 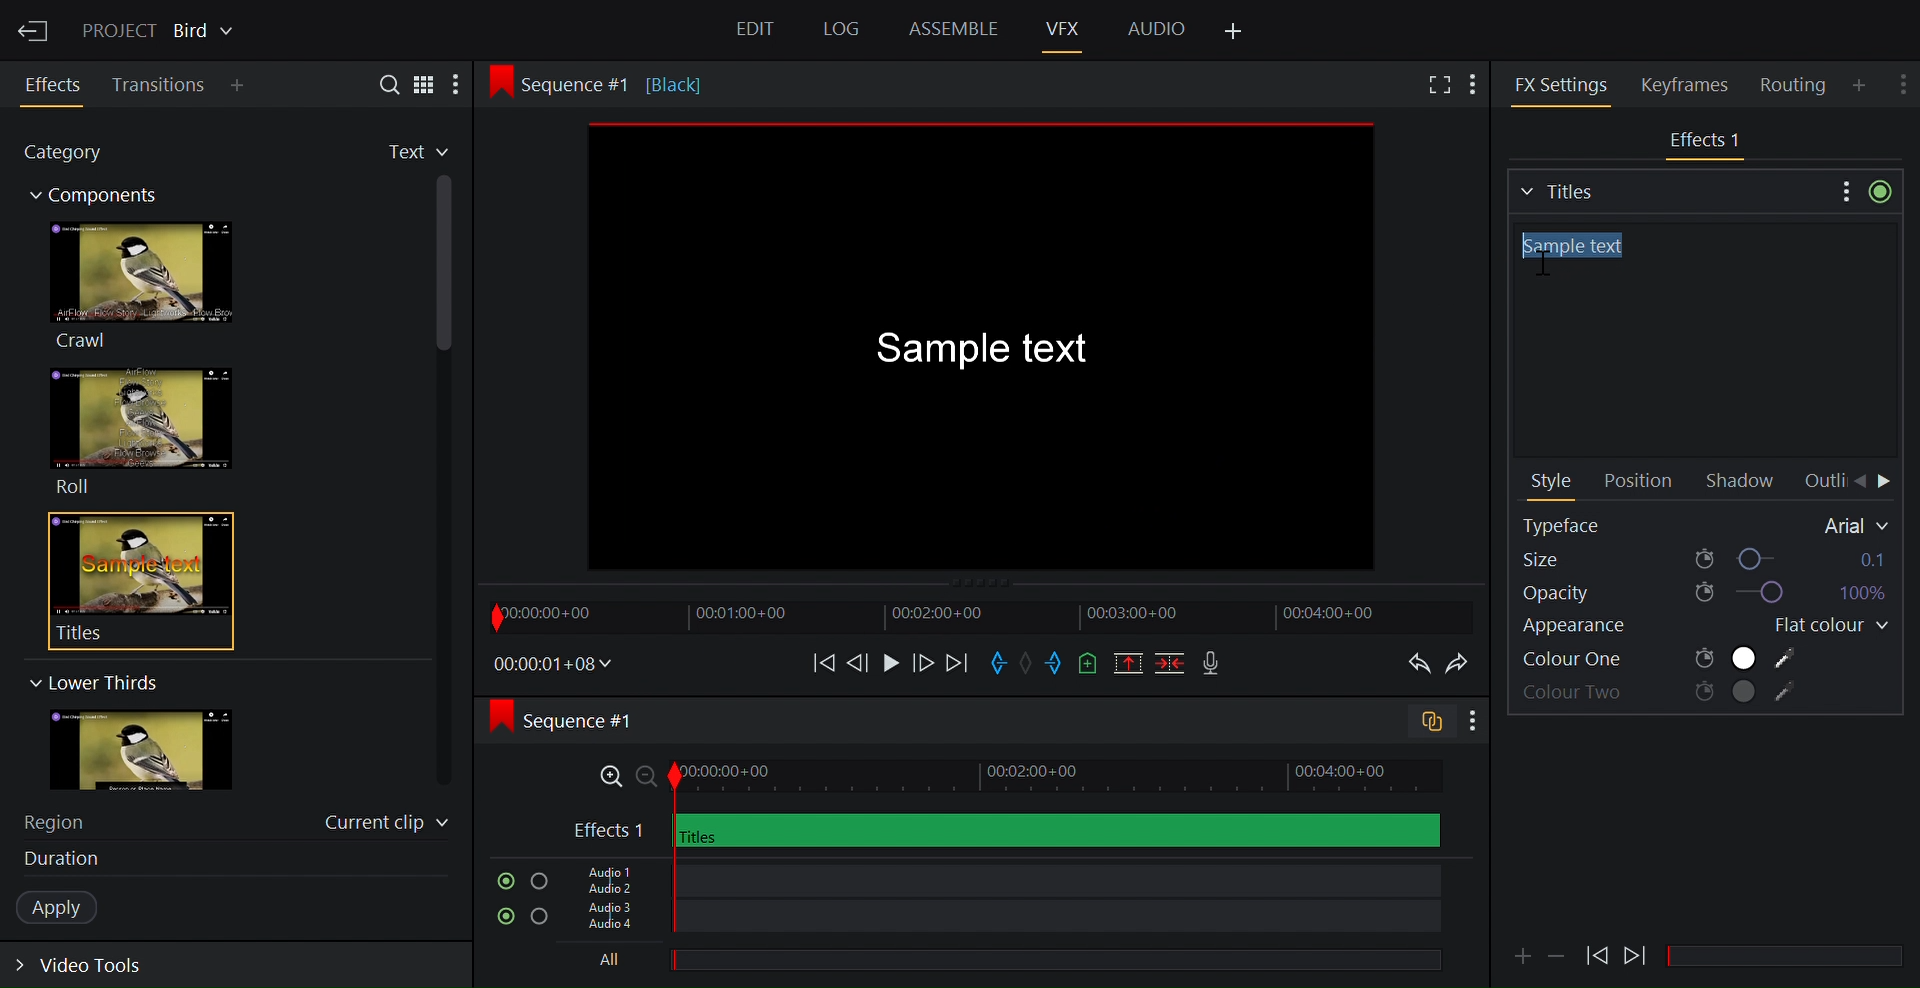 I want to click on Nudge one frame forward, so click(x=921, y=662).